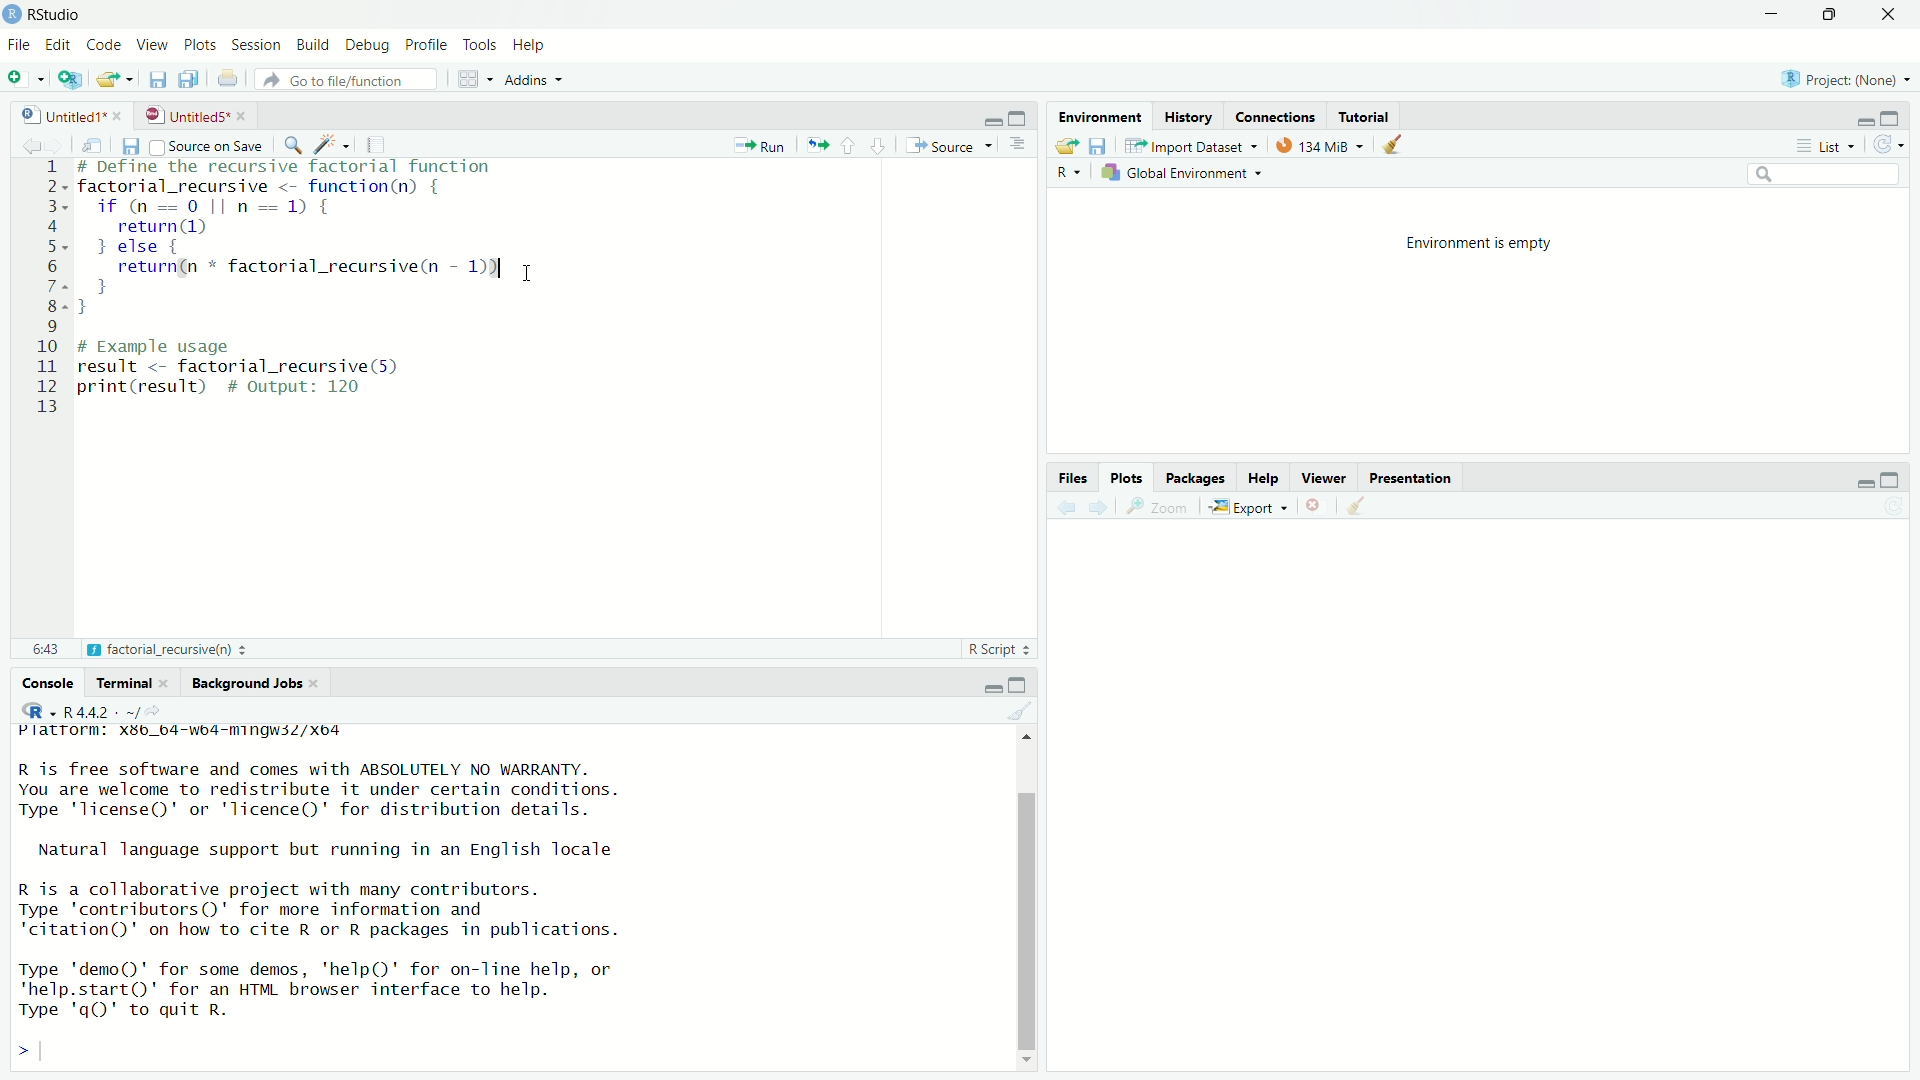 This screenshot has height=1080, width=1920. Describe the element at coordinates (1130, 476) in the screenshot. I see `Plots` at that location.